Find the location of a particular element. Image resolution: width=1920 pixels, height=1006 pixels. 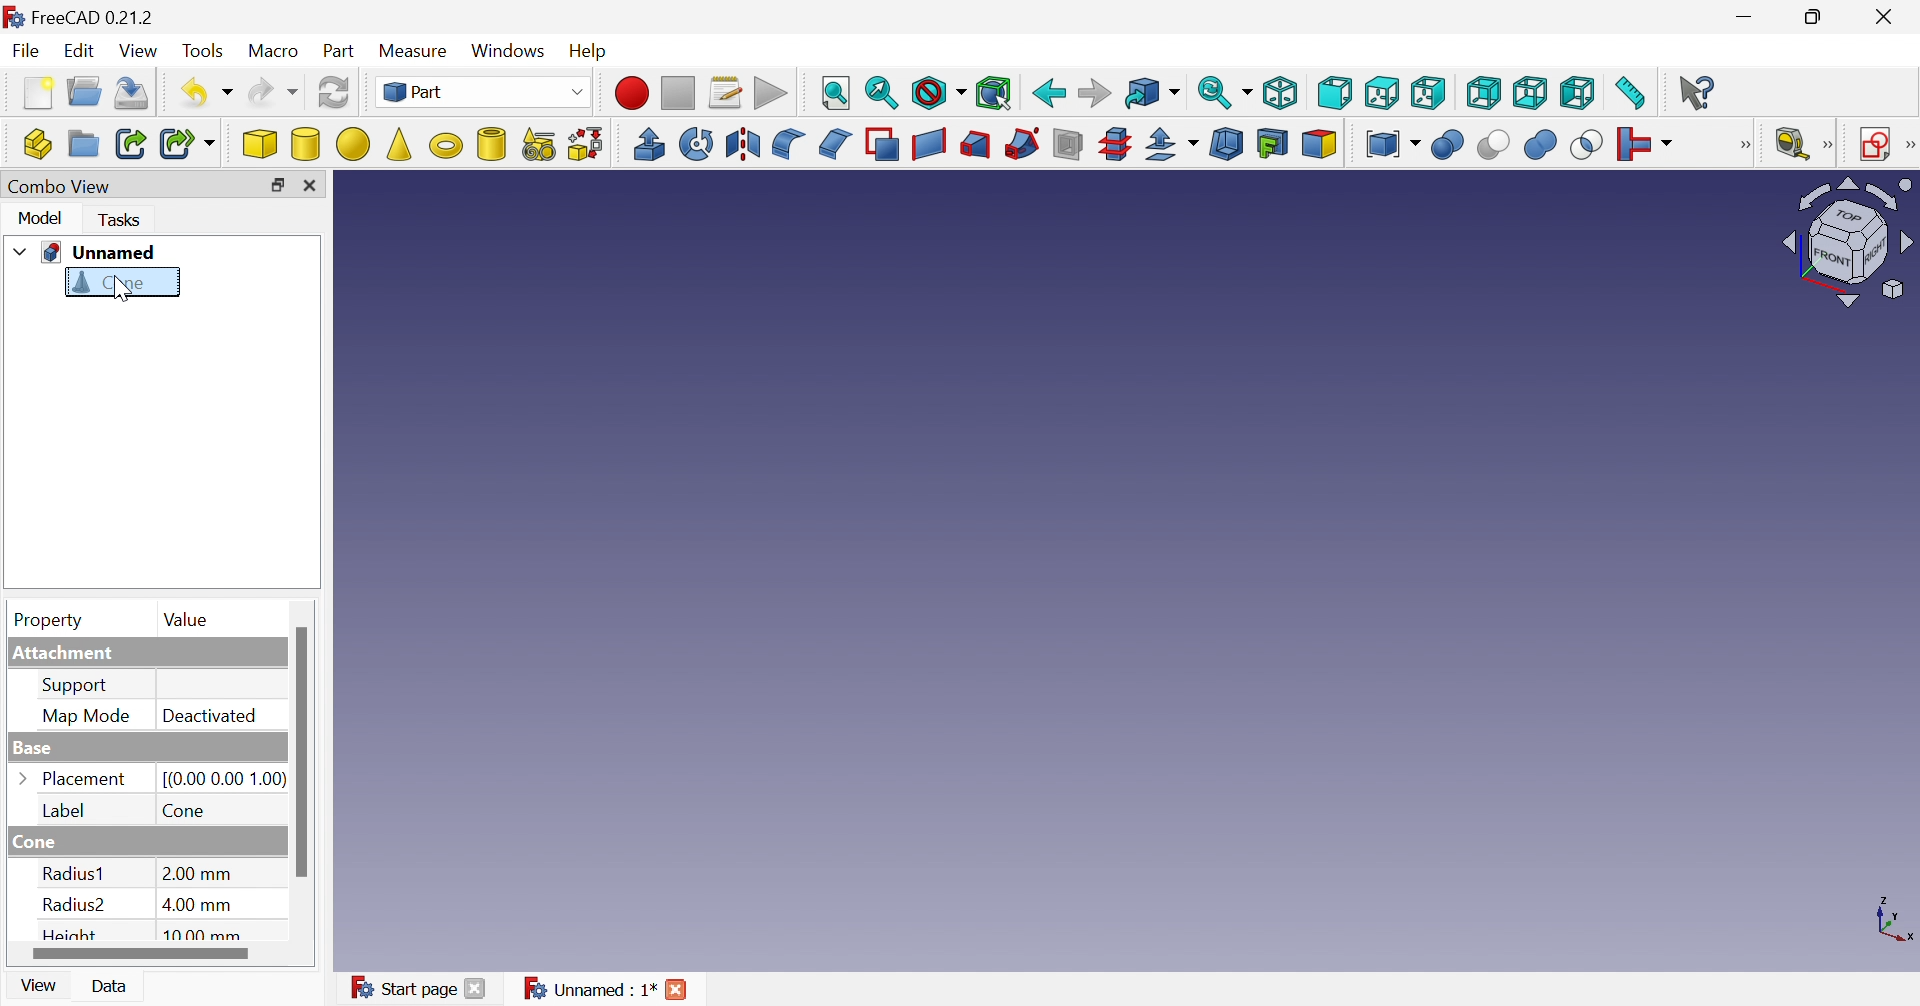

Sync view is located at coordinates (1222, 94).